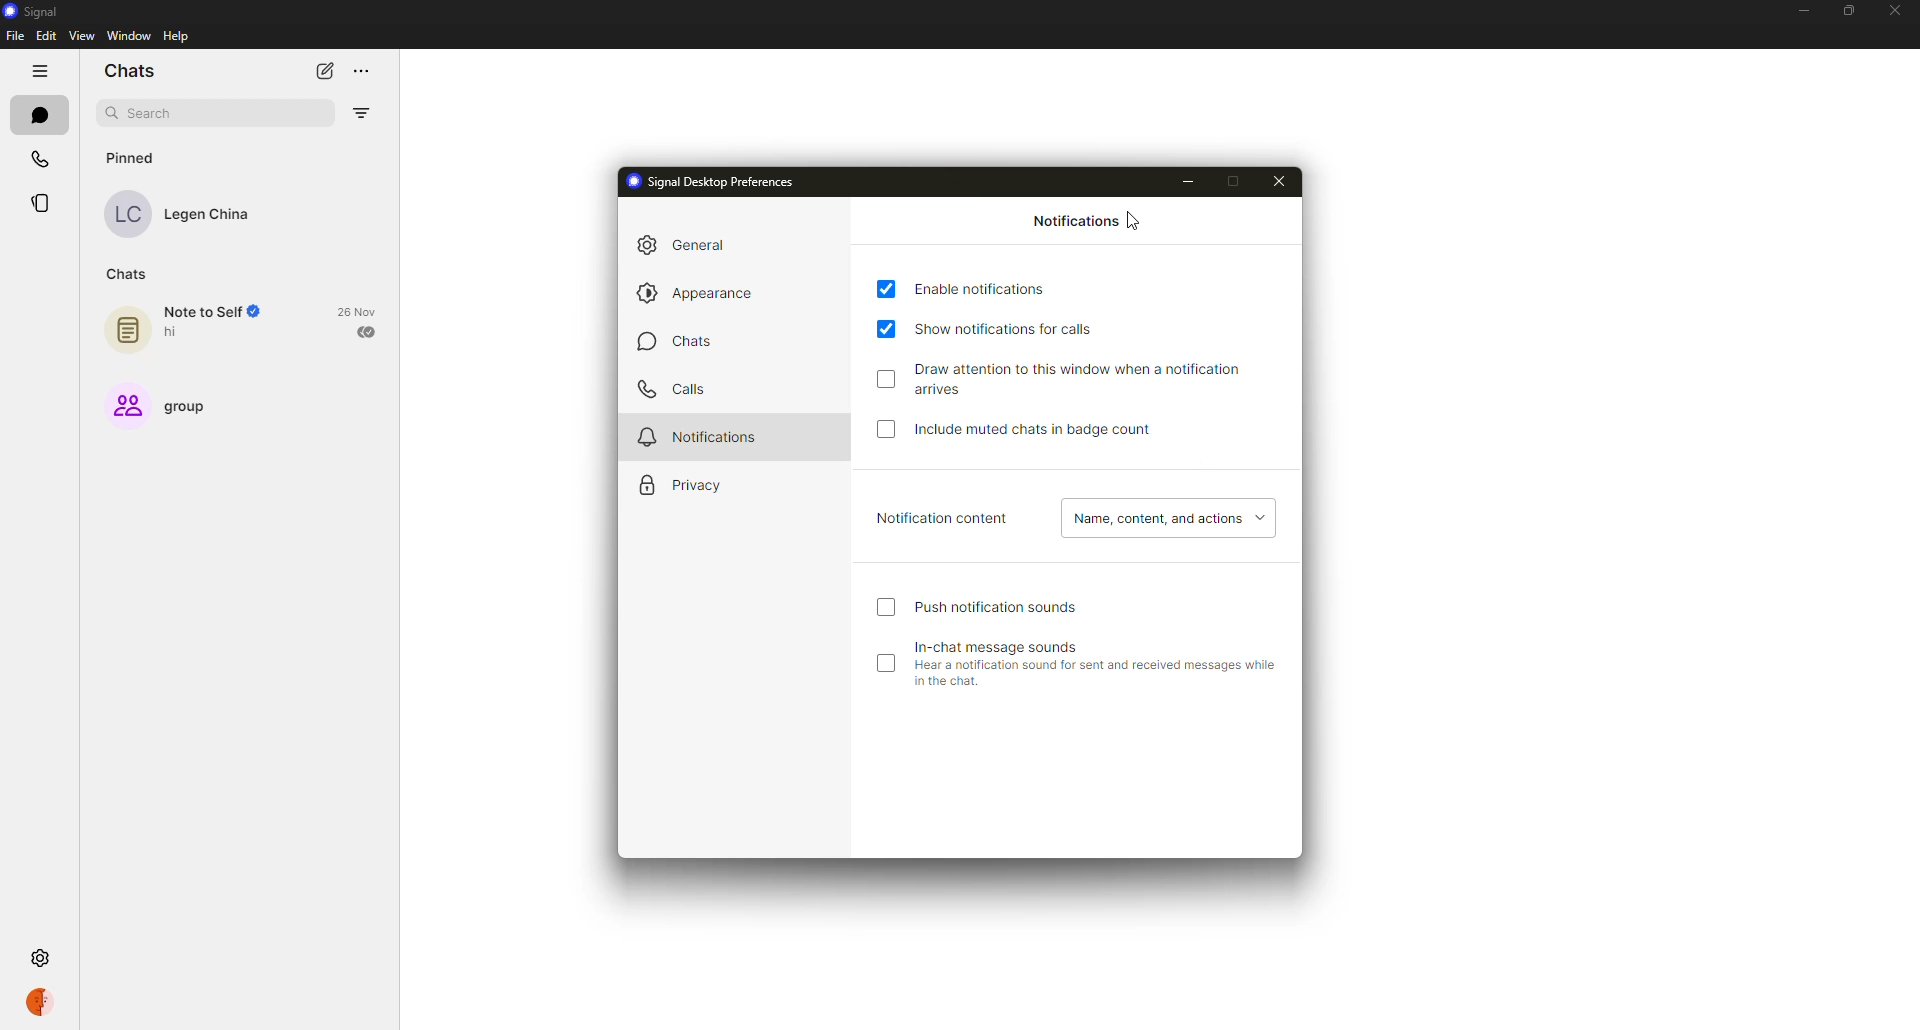 The height and width of the screenshot is (1030, 1920). I want to click on enabled, so click(884, 287).